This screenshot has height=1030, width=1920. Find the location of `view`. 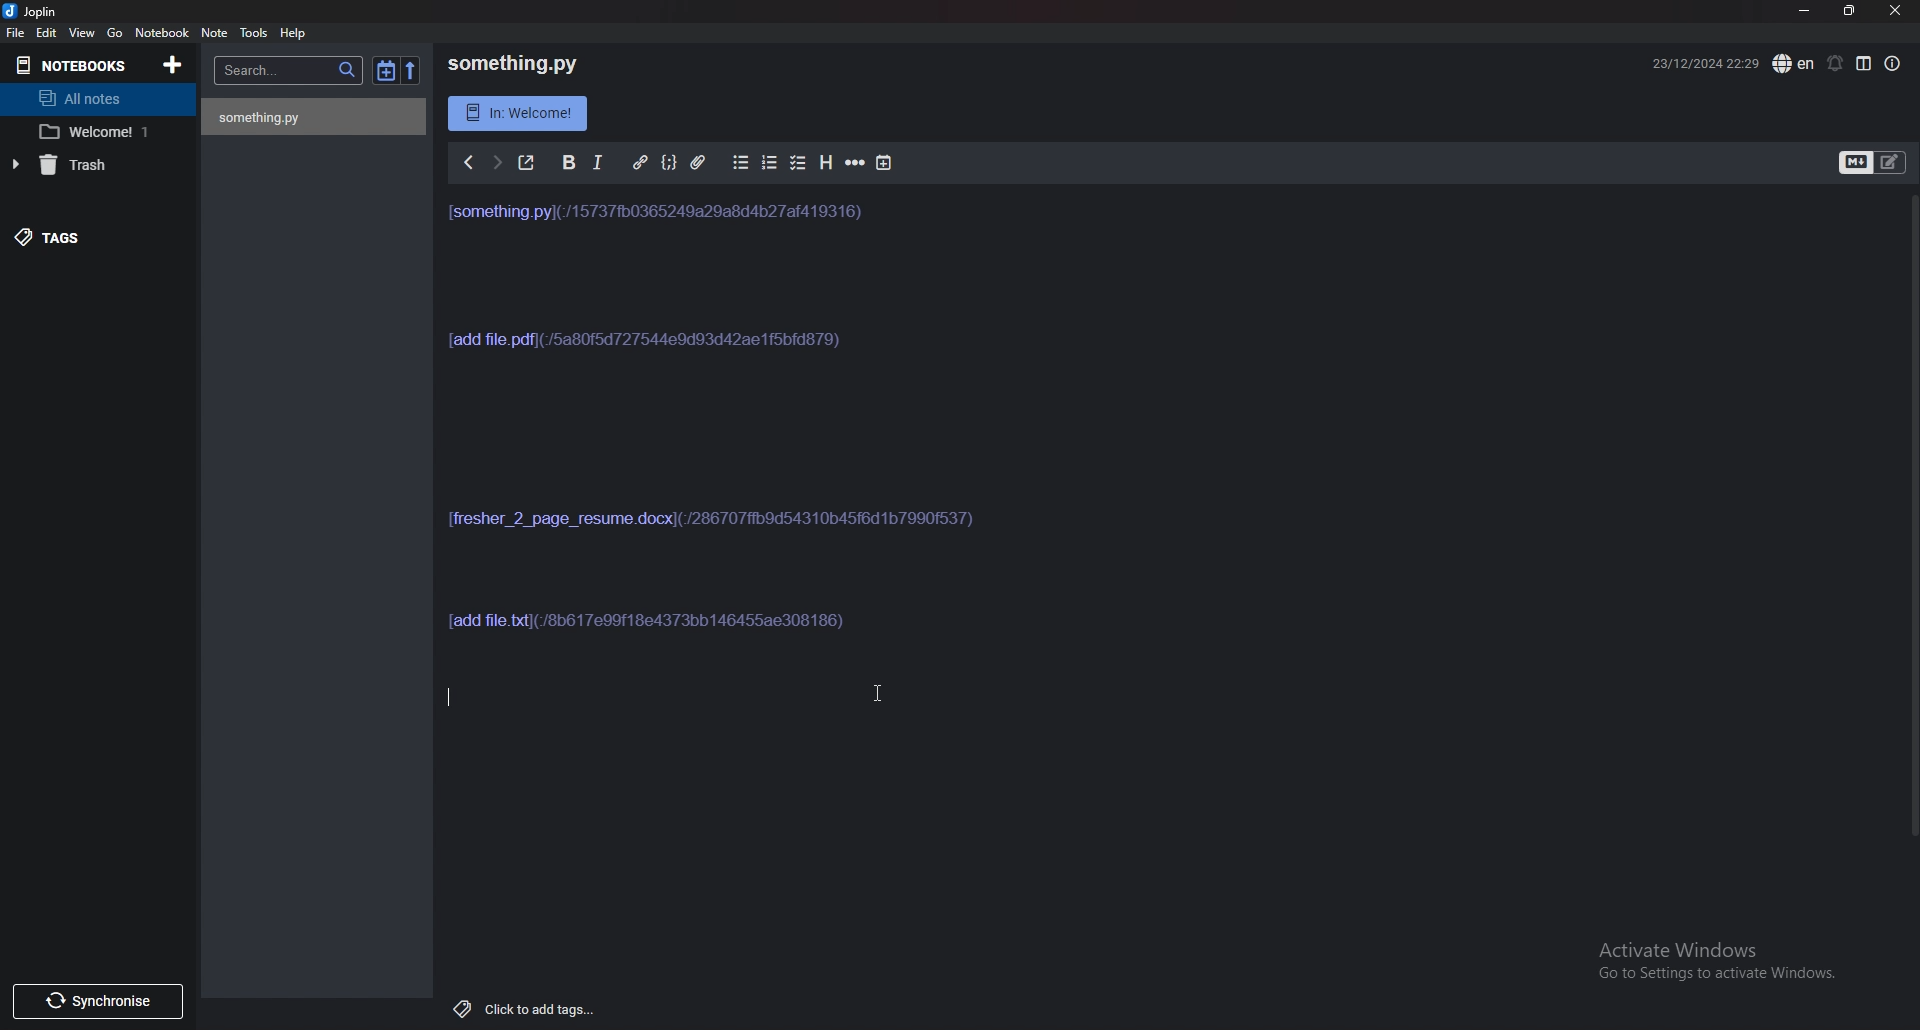

view is located at coordinates (83, 34).